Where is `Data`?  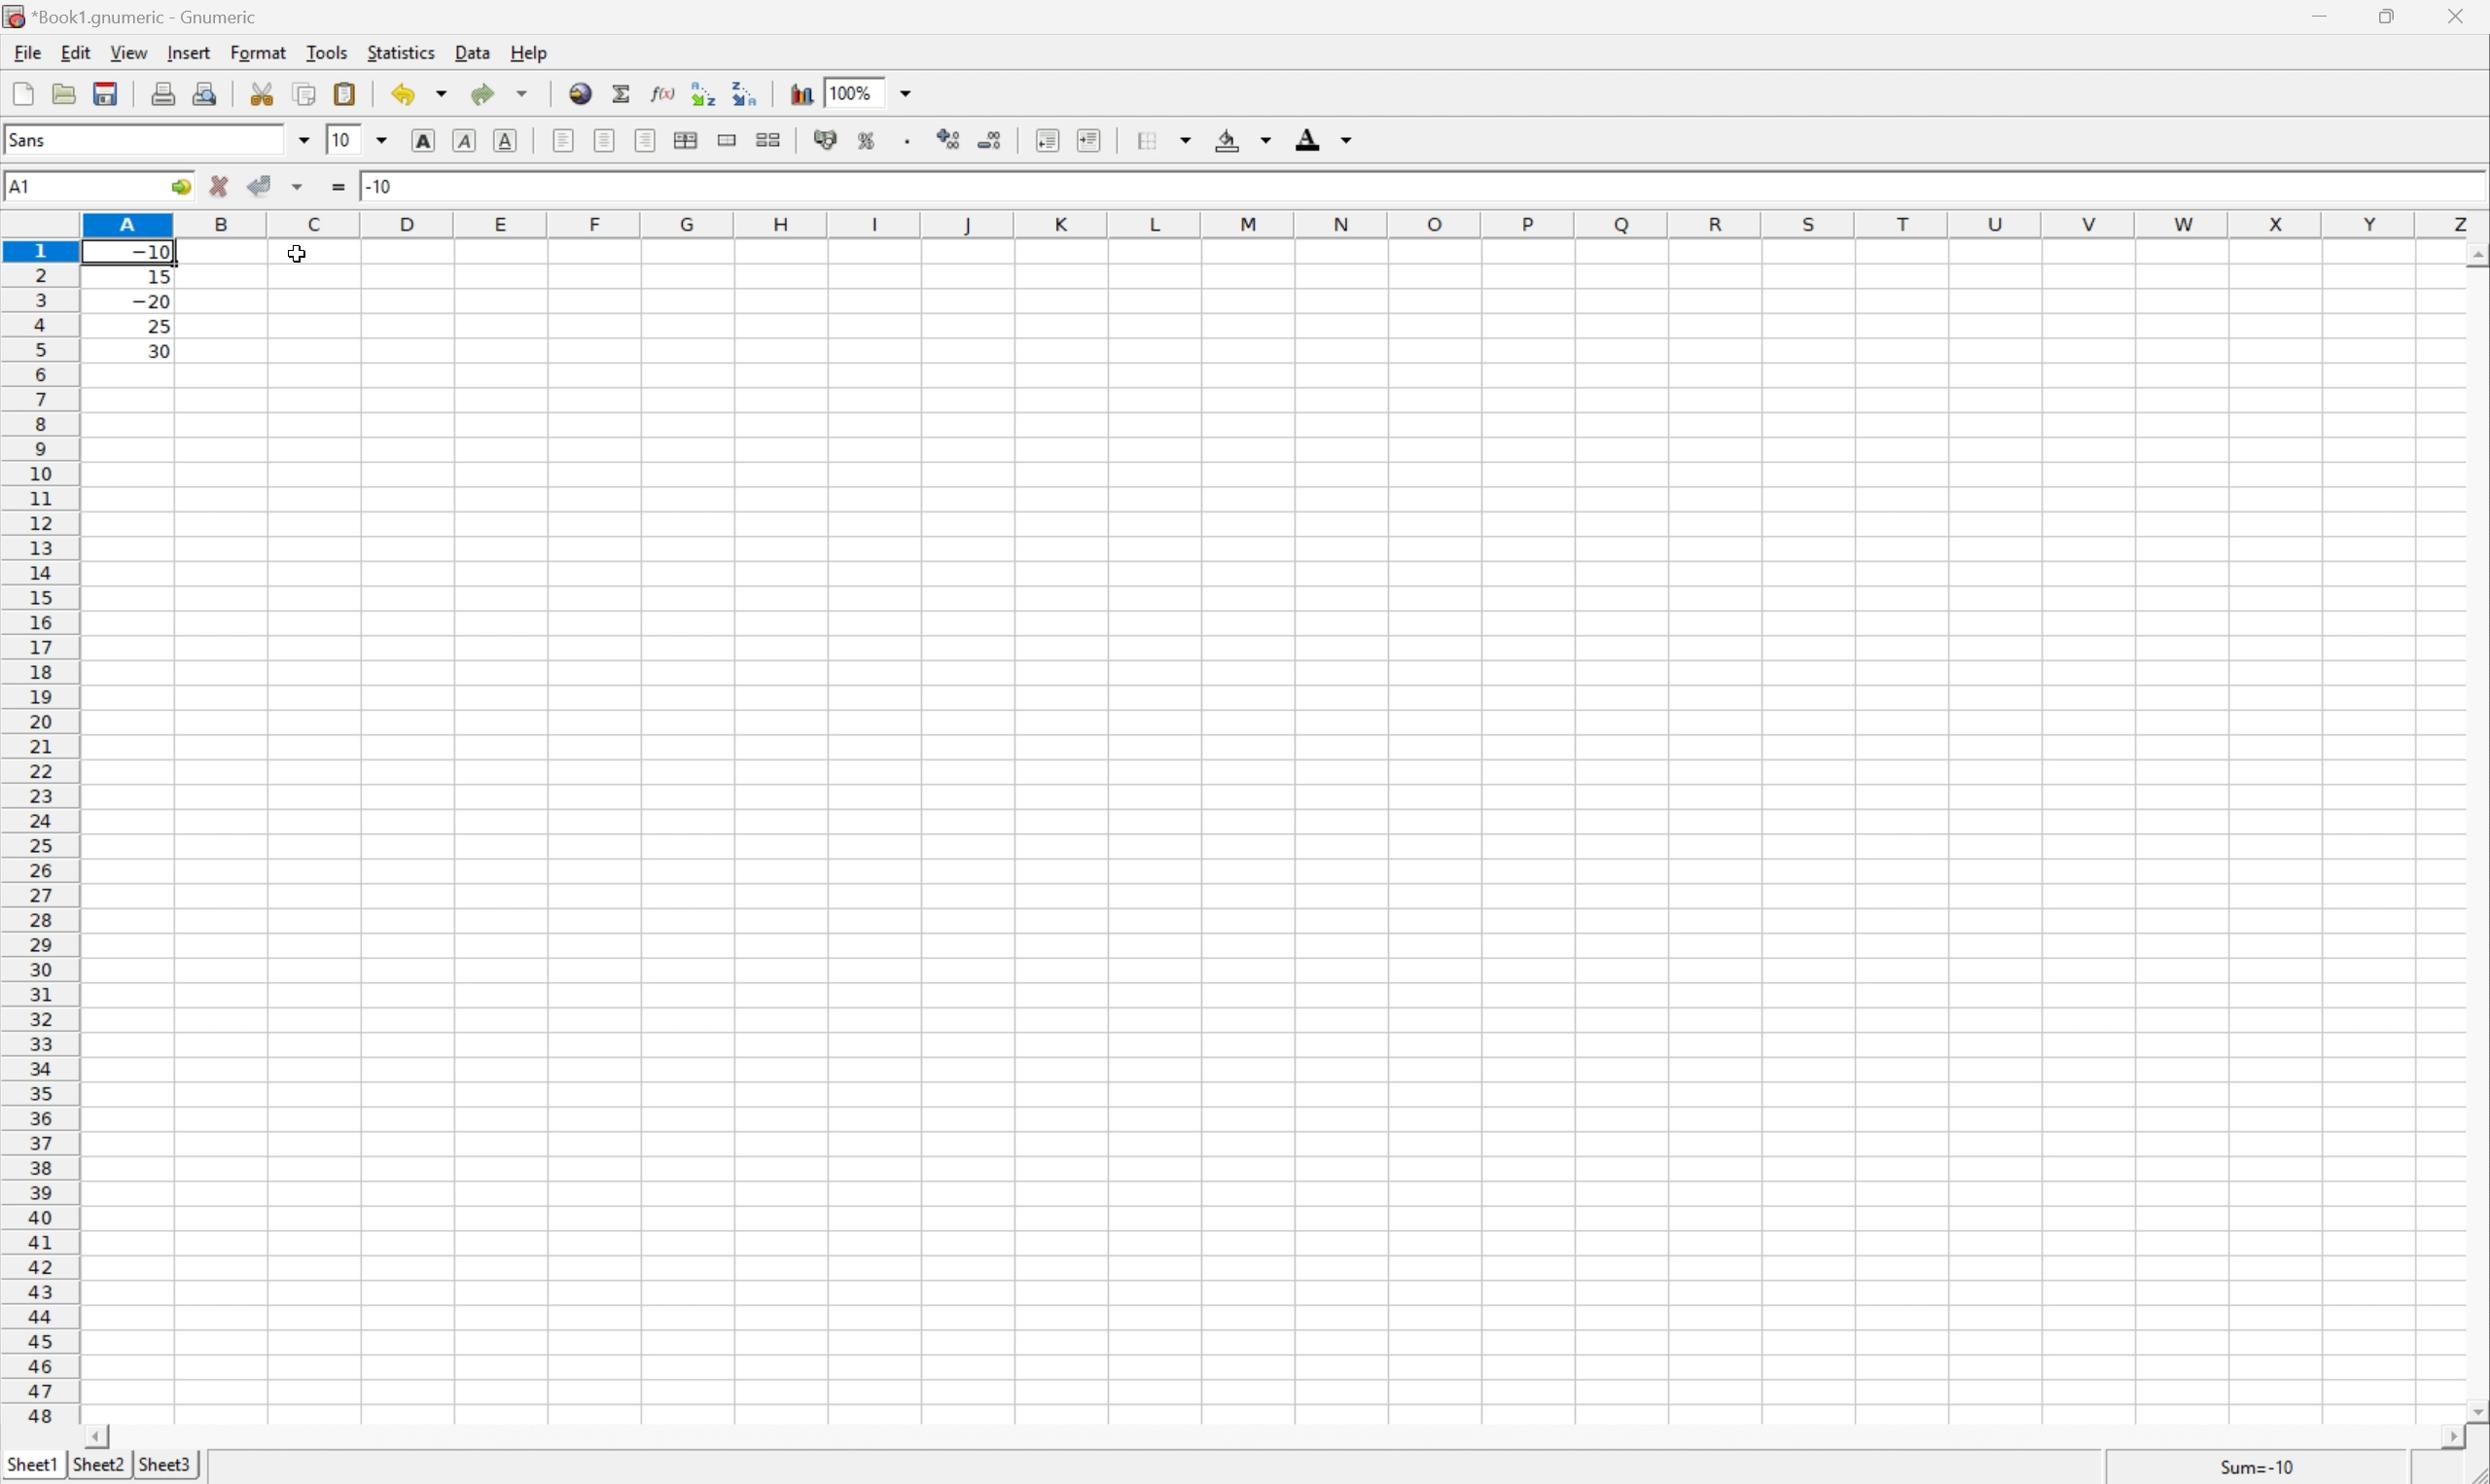 Data is located at coordinates (478, 54).